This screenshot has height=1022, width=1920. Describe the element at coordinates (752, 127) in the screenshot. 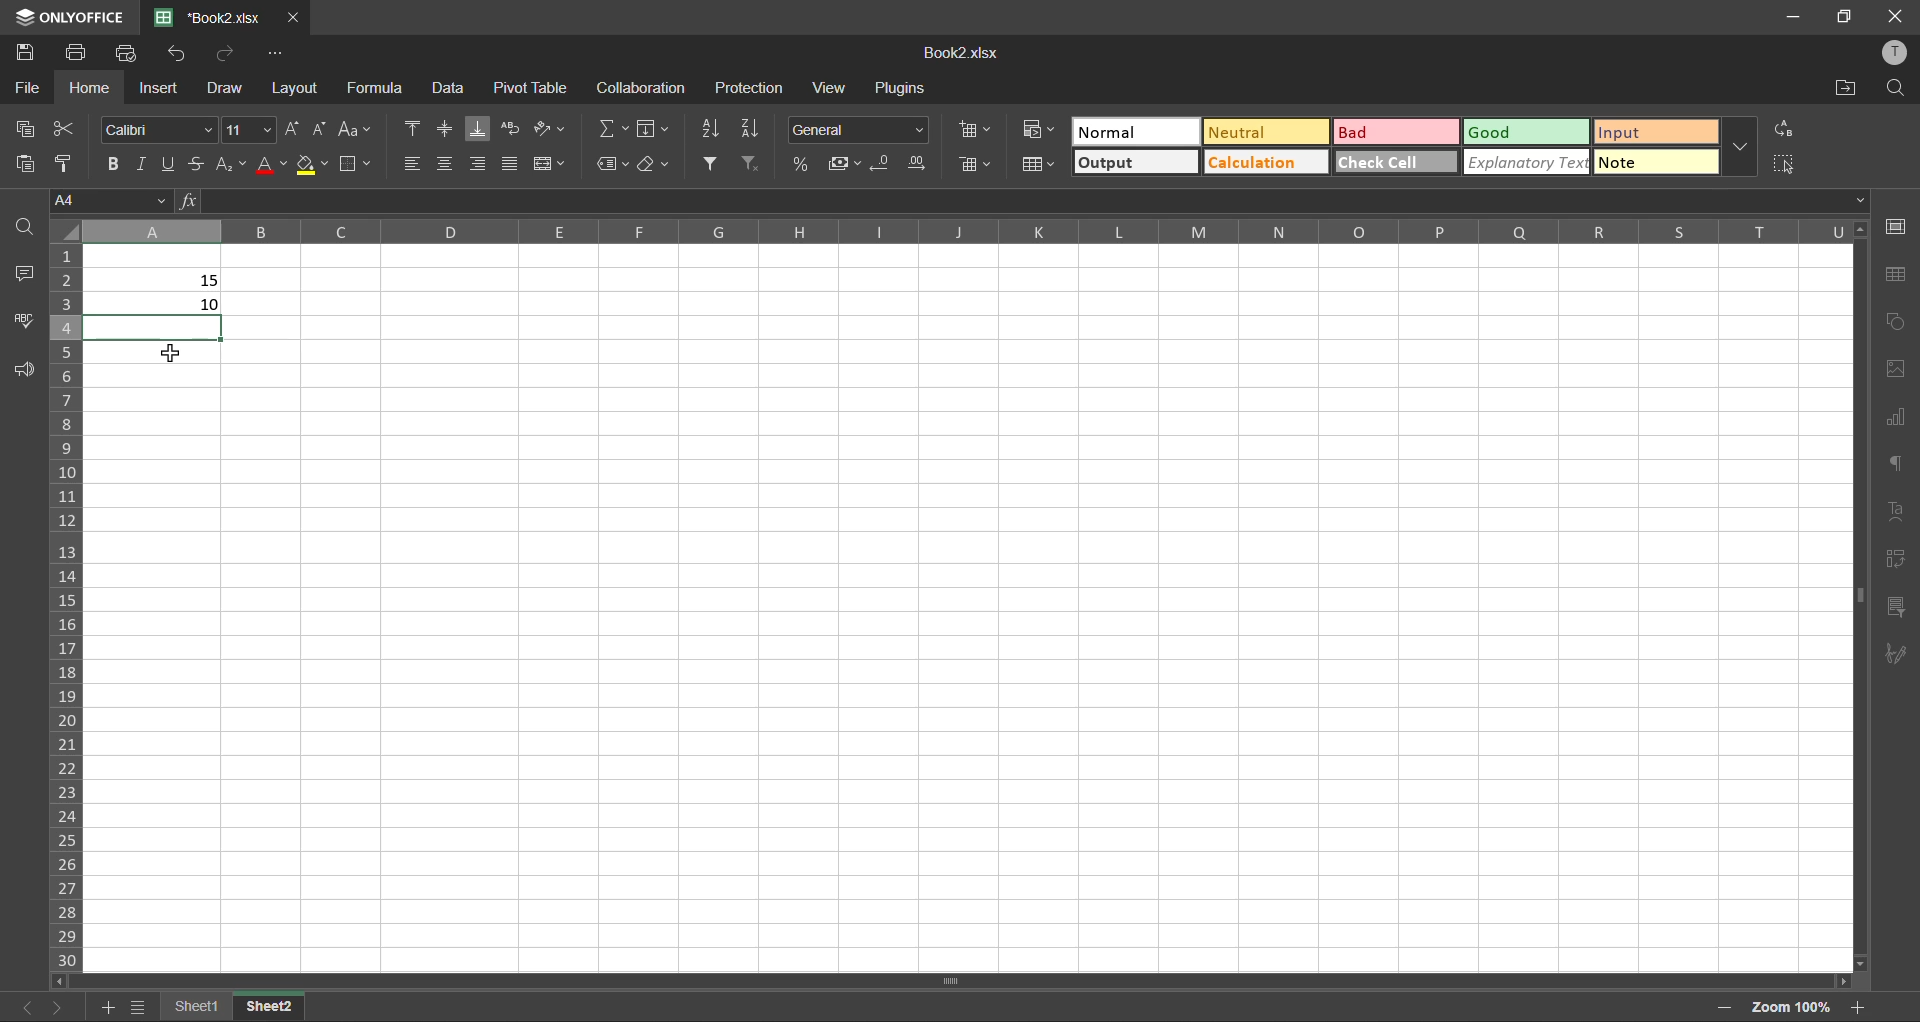

I see `sort descending` at that location.